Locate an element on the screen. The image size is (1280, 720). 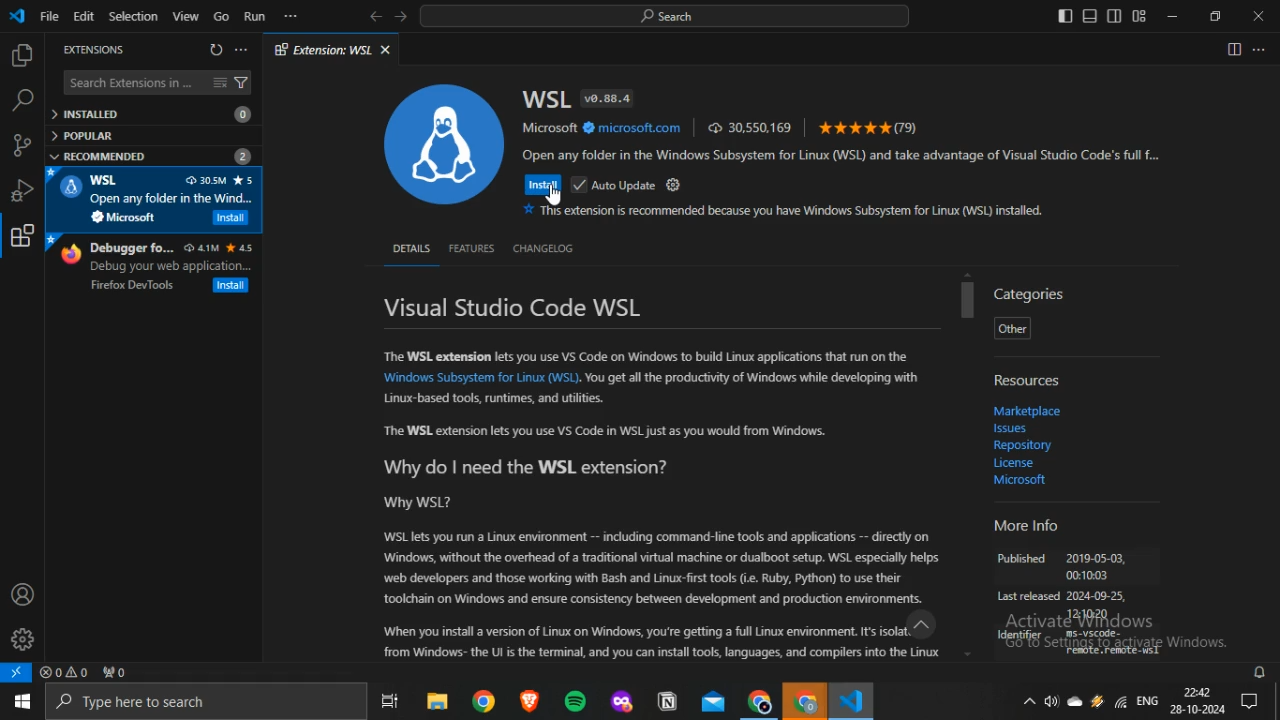
close is located at coordinates (1258, 16).